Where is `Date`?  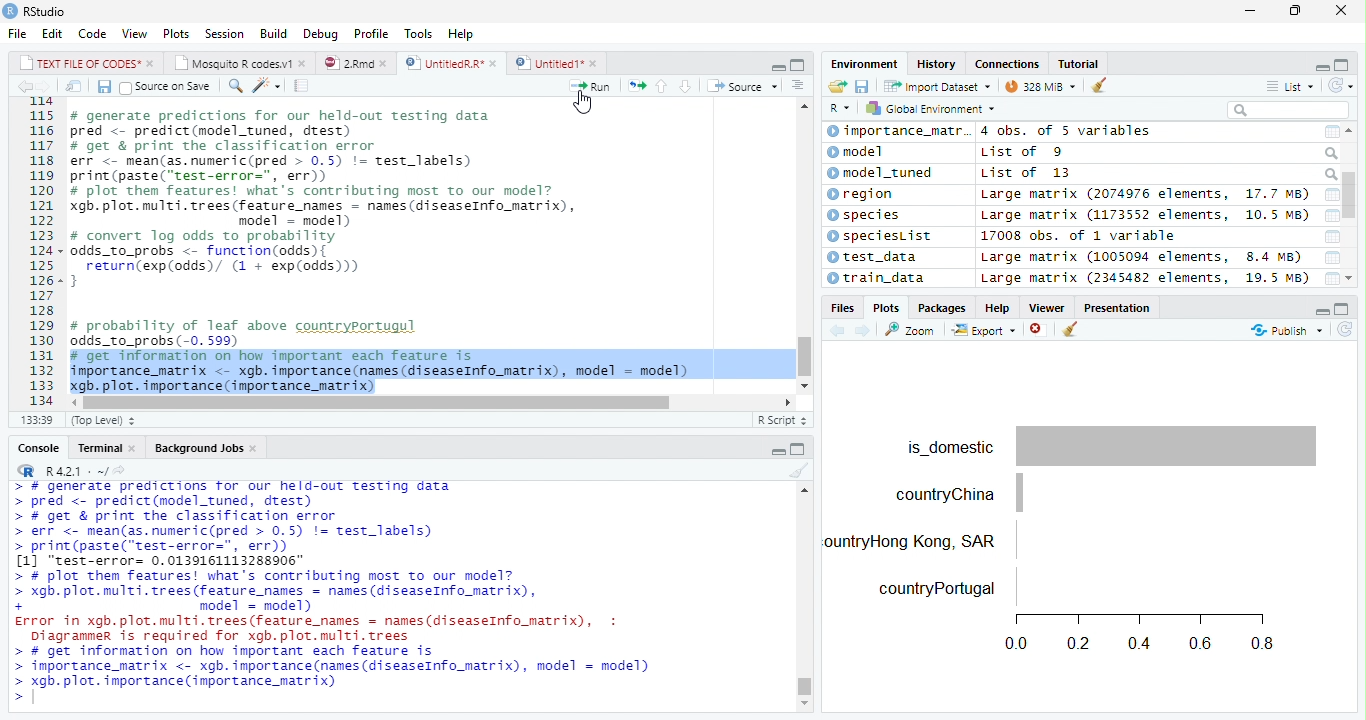
Date is located at coordinates (1327, 257).